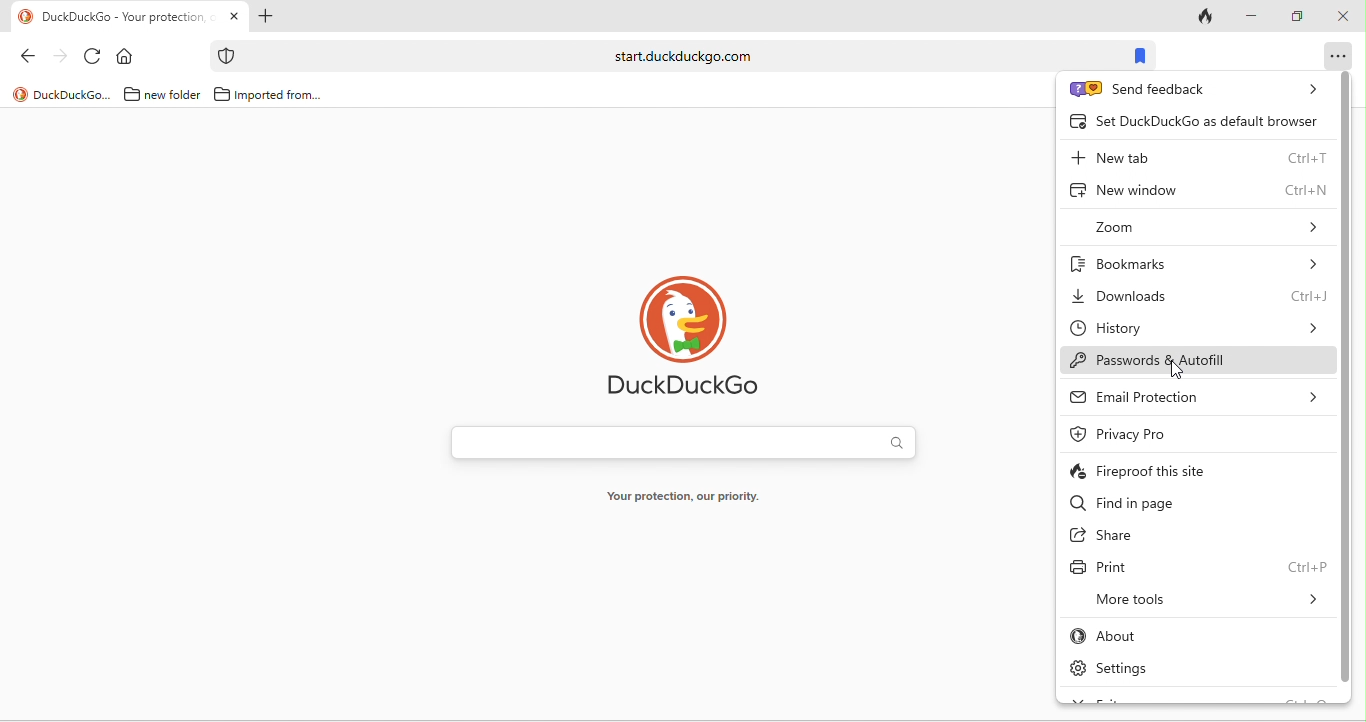 The height and width of the screenshot is (722, 1366). I want to click on bookmark, so click(1138, 56).